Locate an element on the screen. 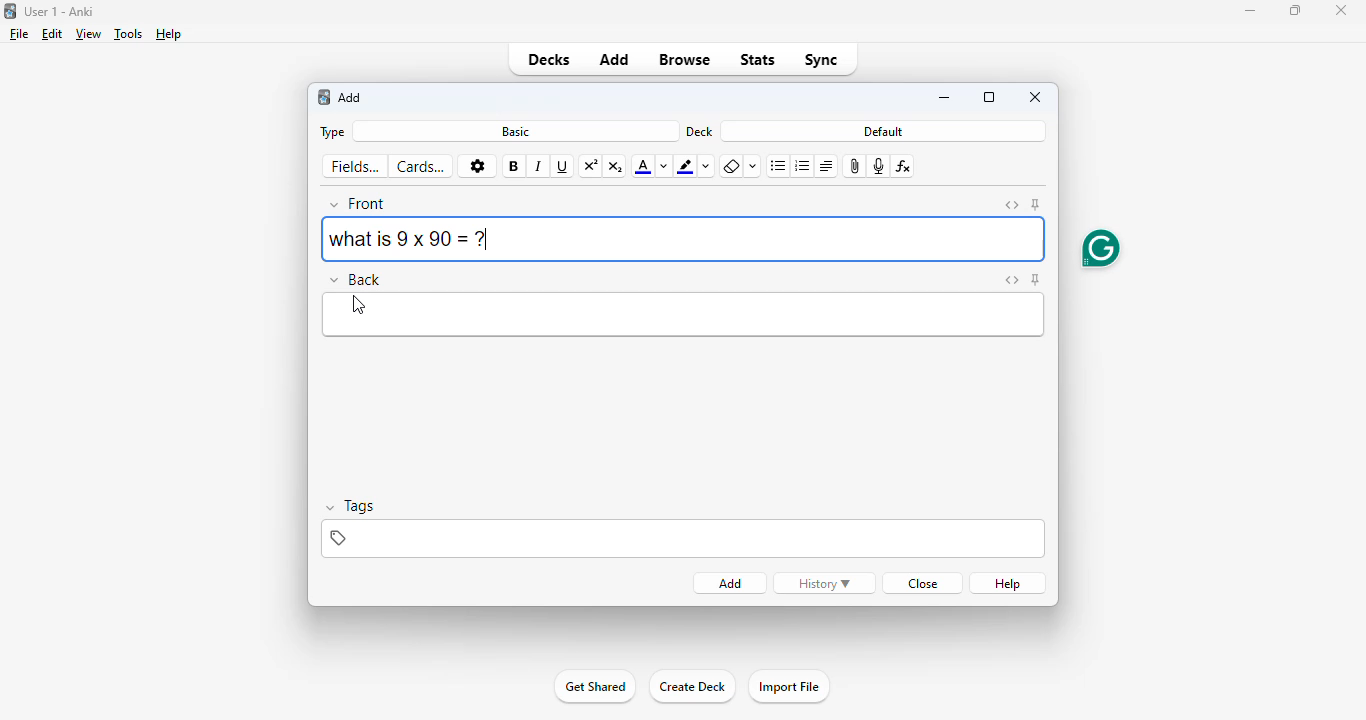 Image resolution: width=1366 pixels, height=720 pixels. get started is located at coordinates (595, 686).